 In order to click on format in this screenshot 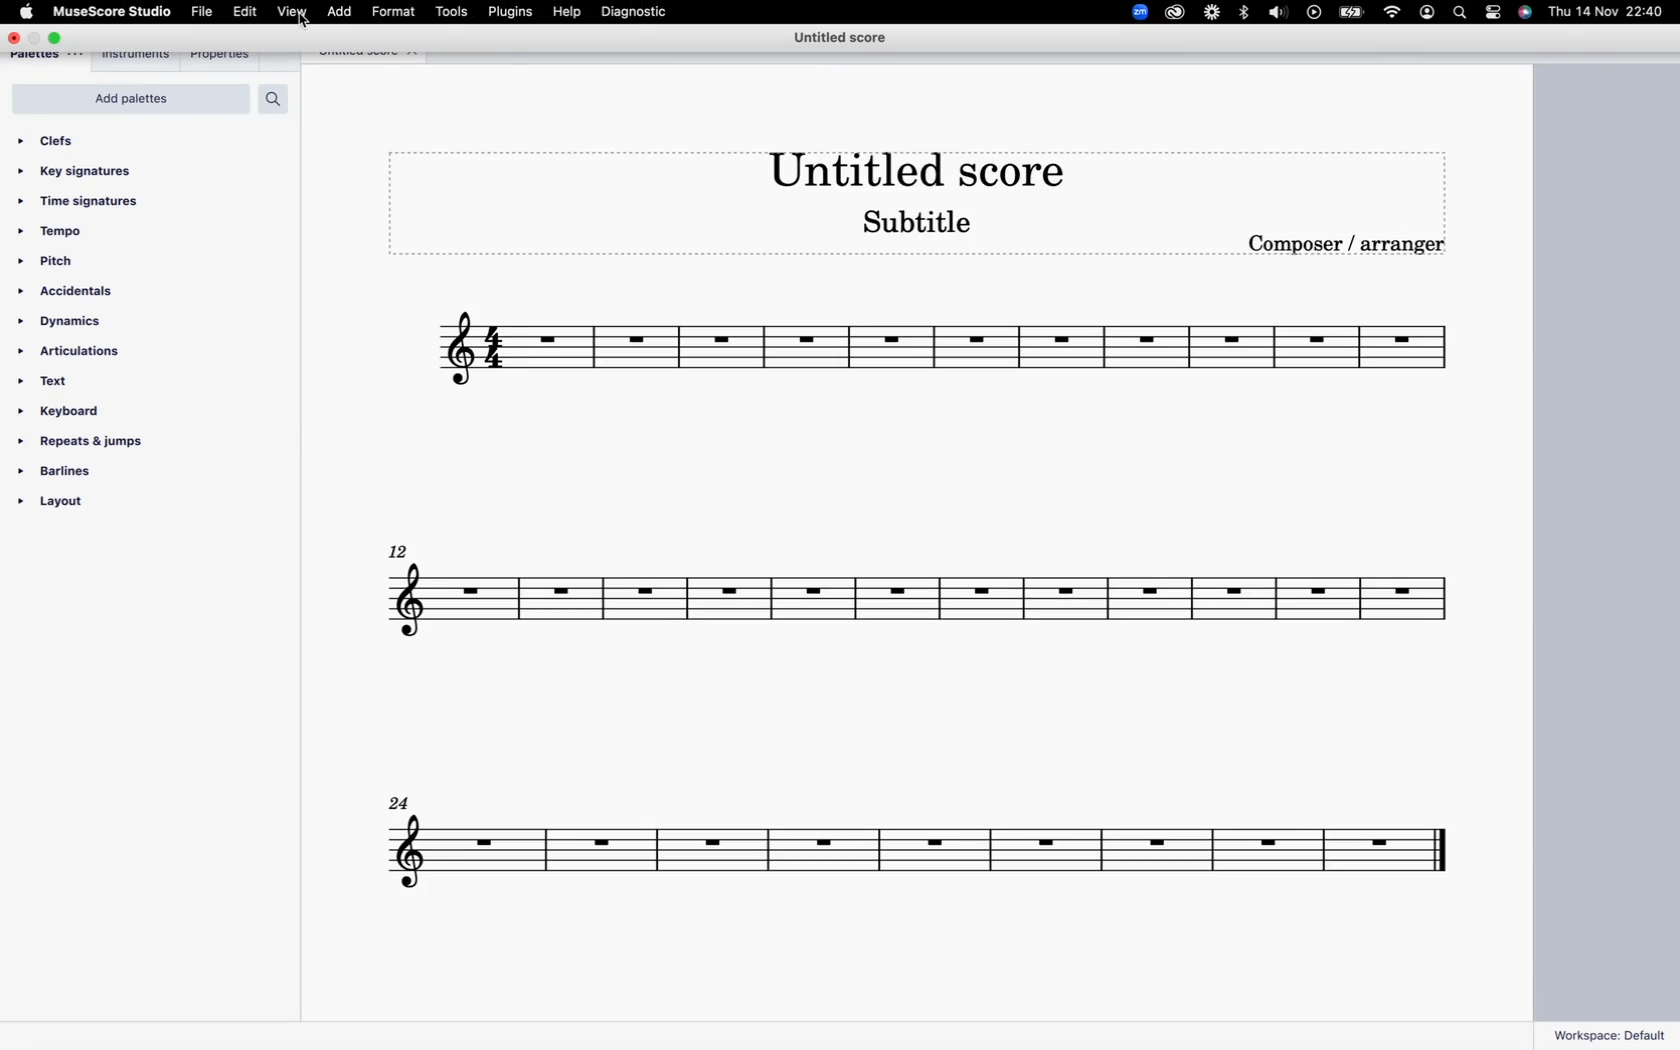, I will do `click(393, 12)`.